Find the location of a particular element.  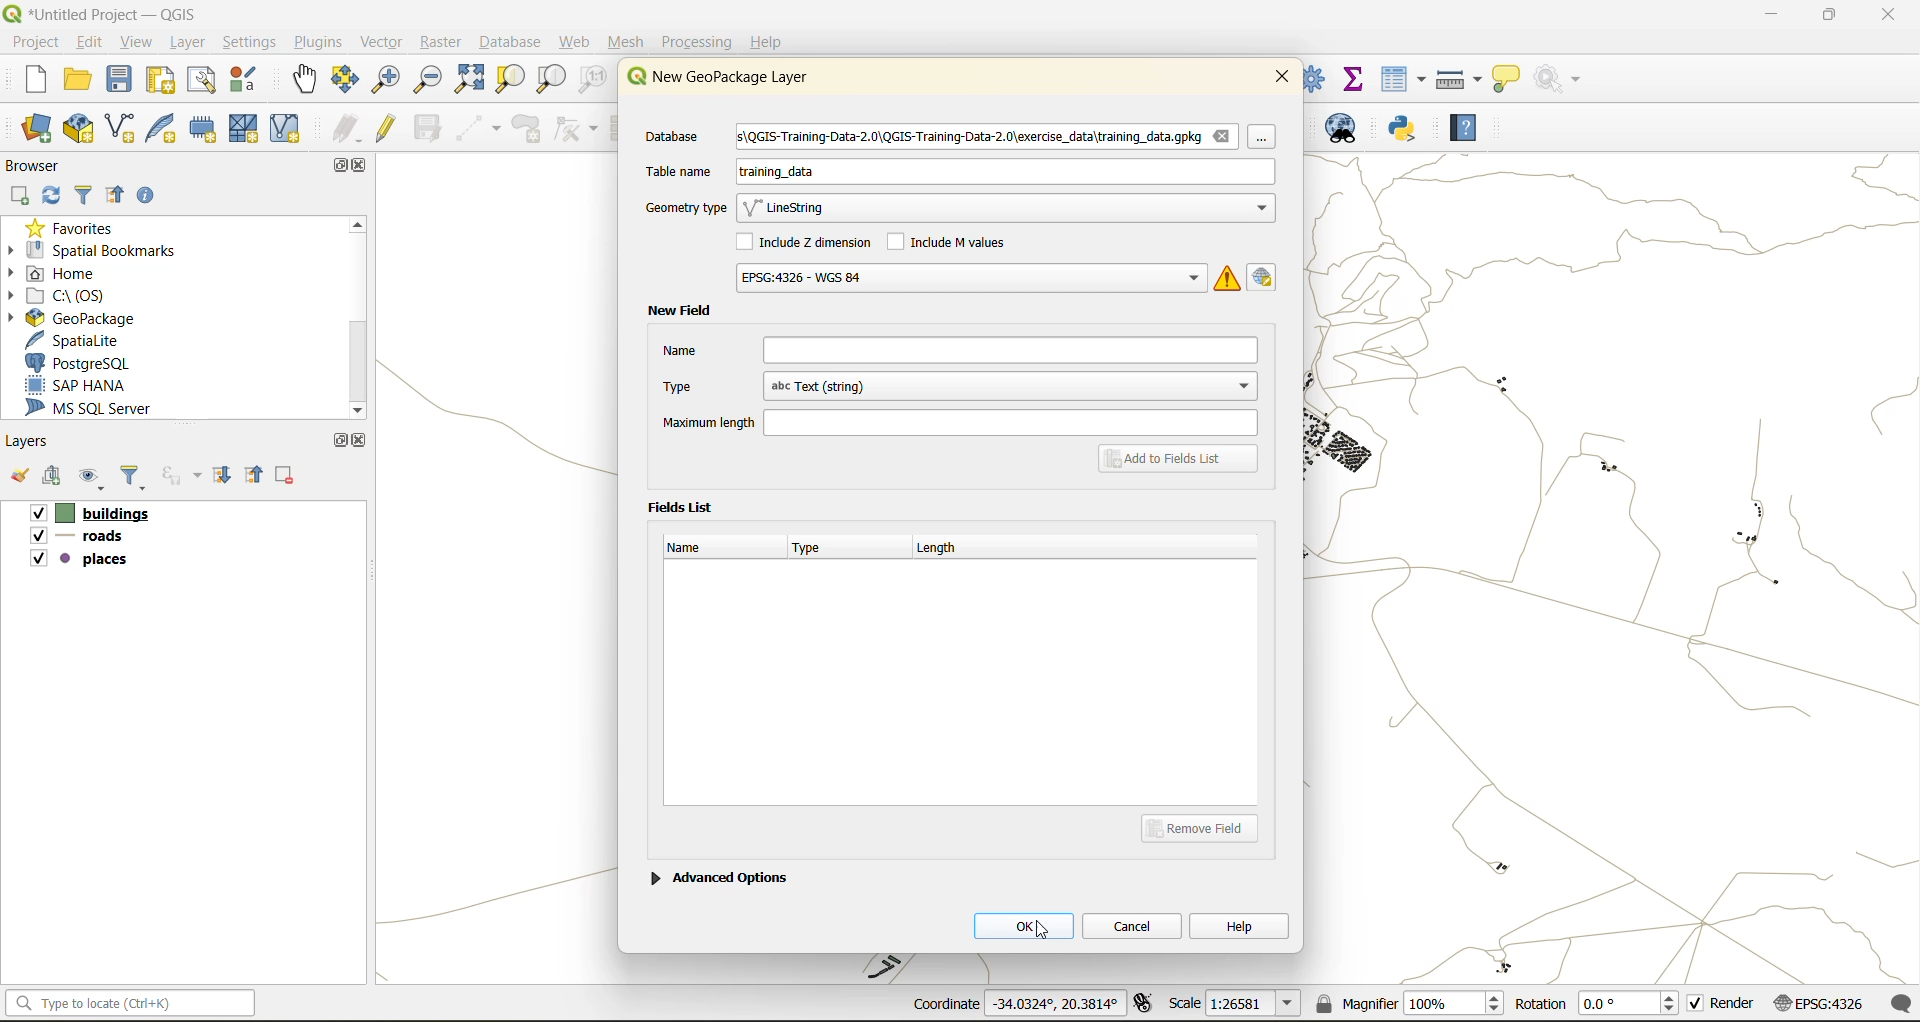

control panel is located at coordinates (1315, 77).